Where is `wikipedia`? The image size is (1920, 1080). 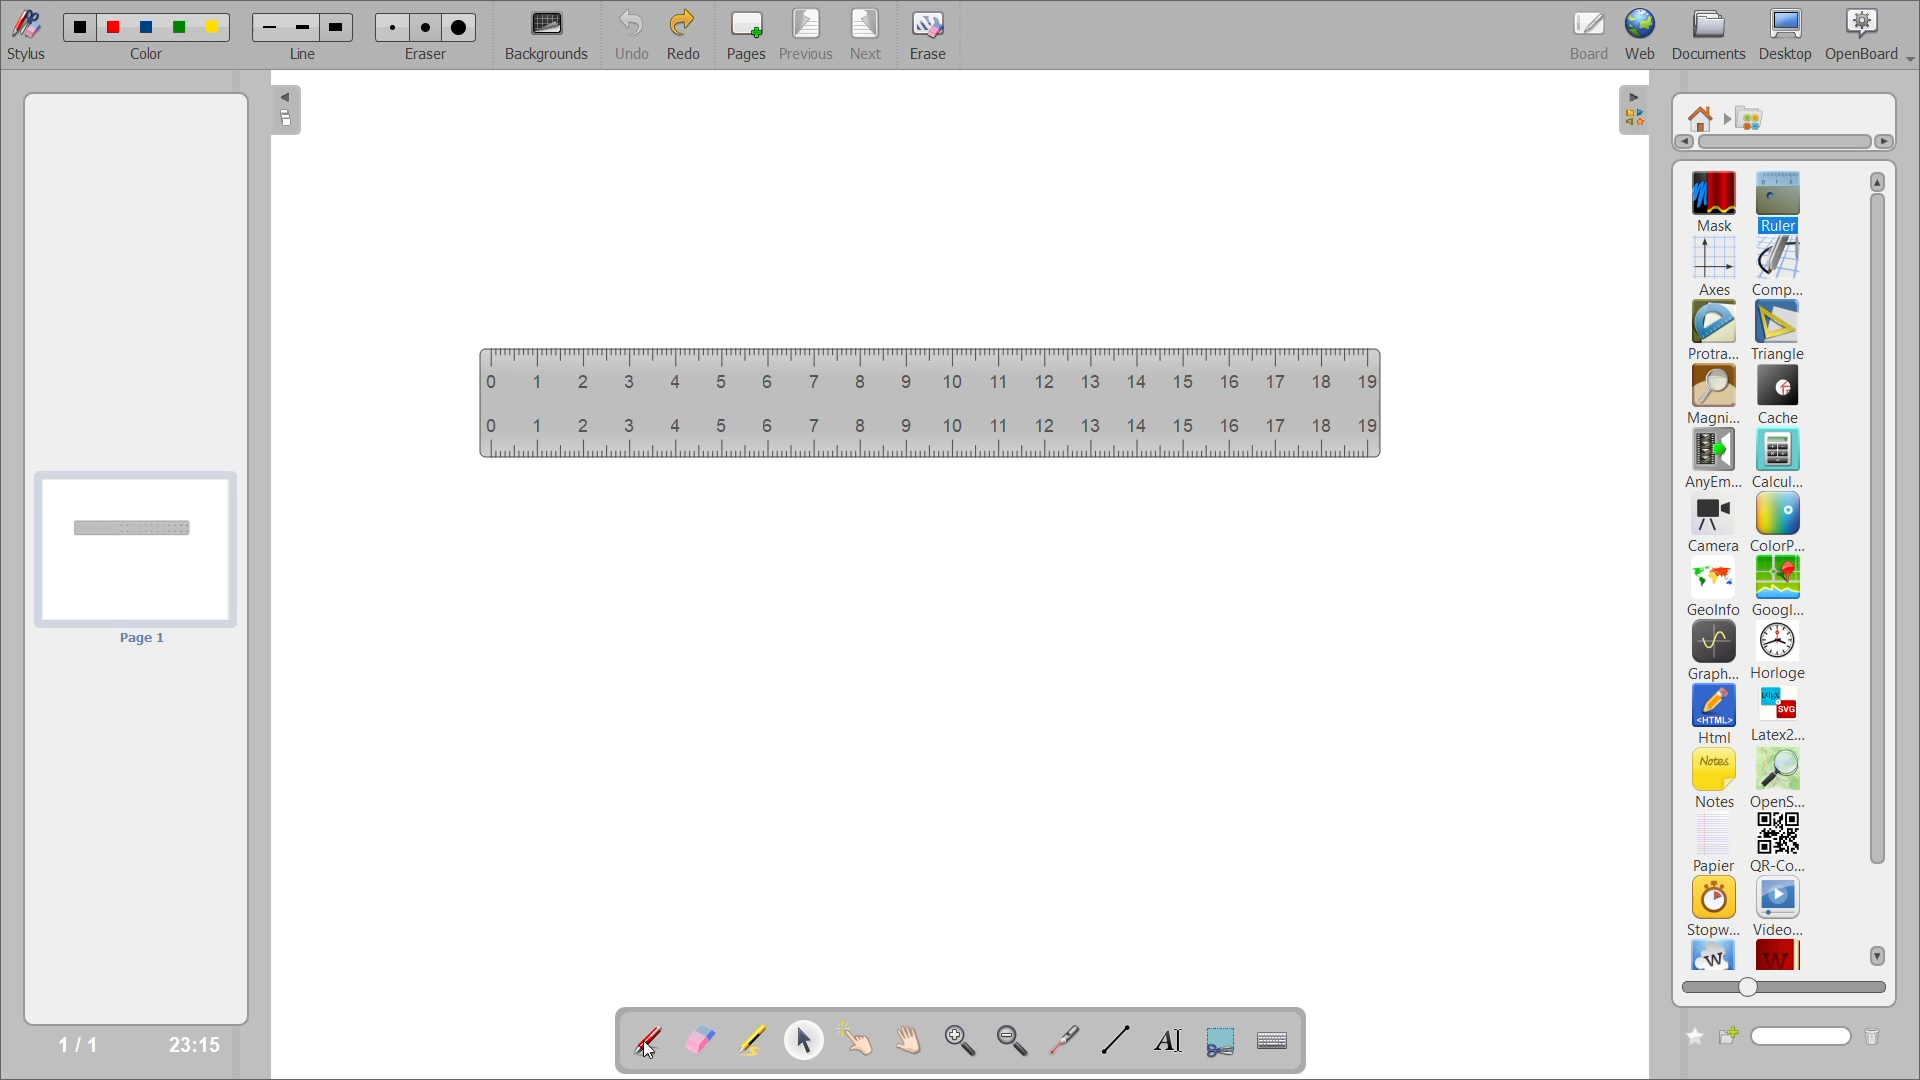 wikipedia is located at coordinates (1713, 954).